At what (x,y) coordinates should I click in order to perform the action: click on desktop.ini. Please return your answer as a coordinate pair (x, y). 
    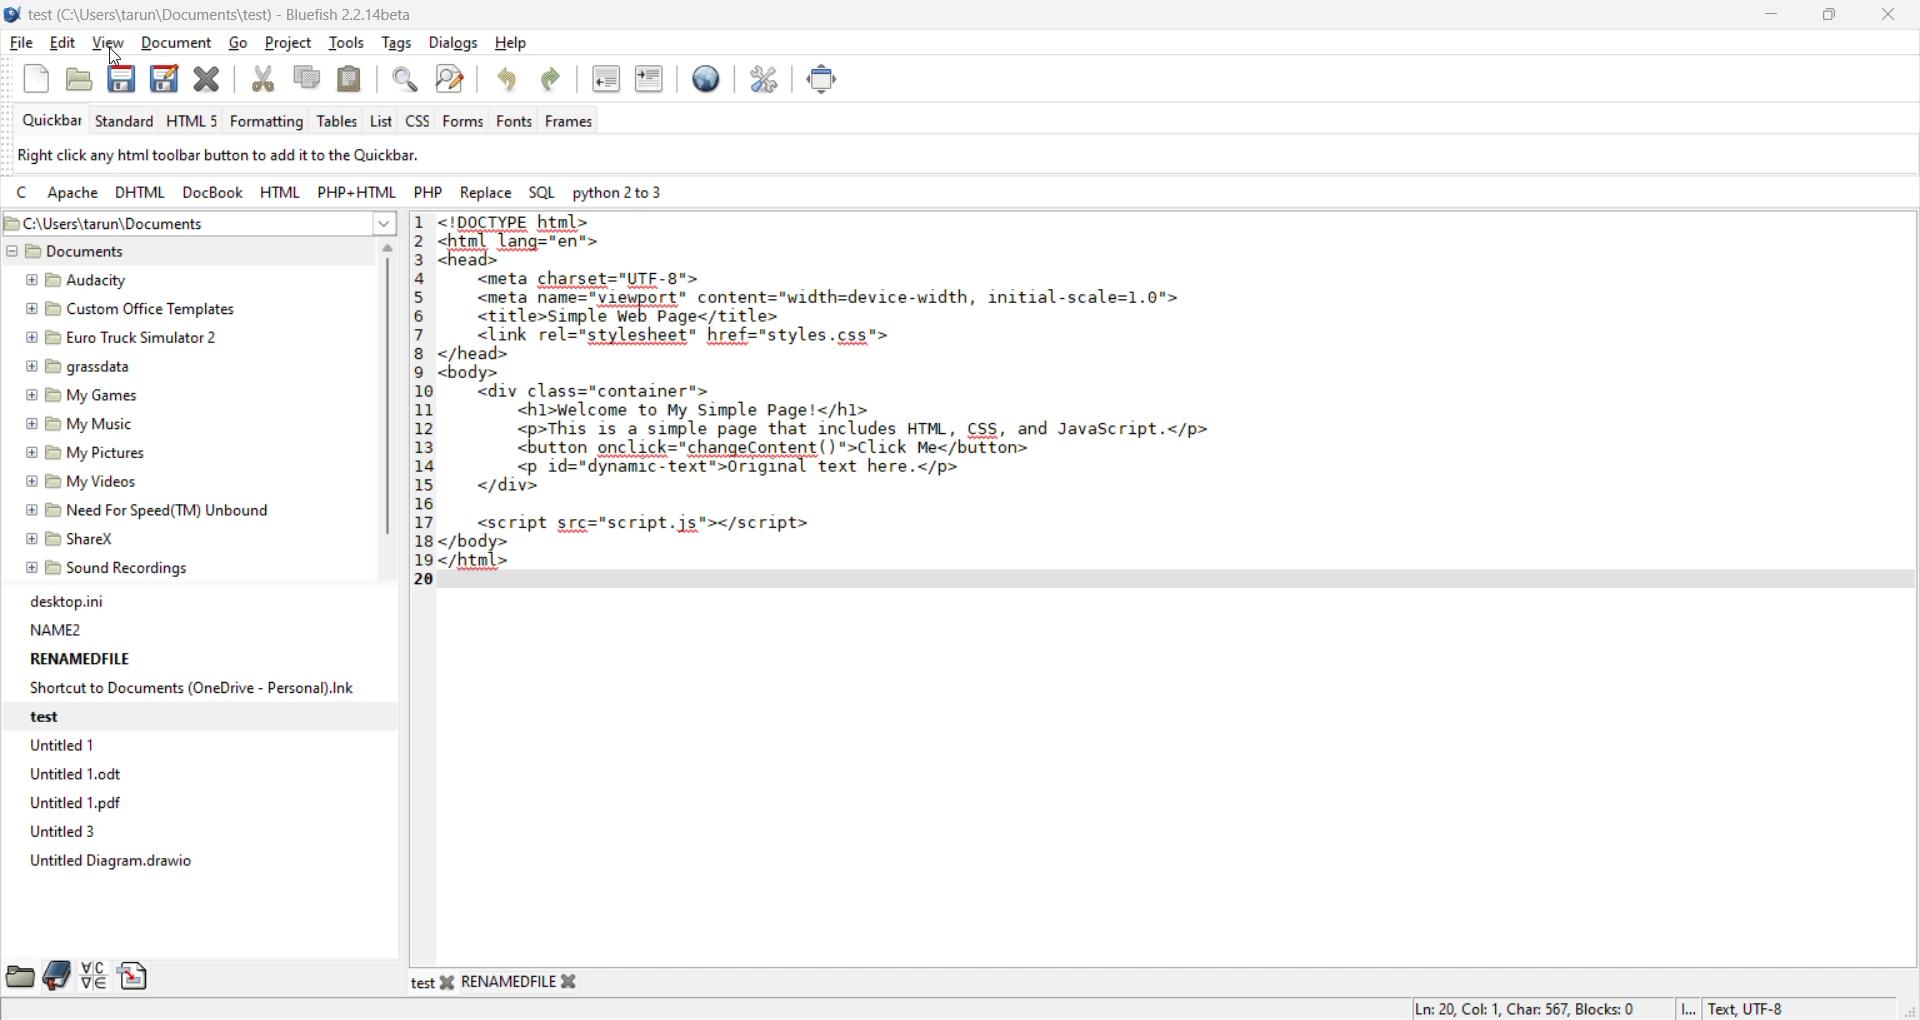
    Looking at the image, I should click on (65, 602).